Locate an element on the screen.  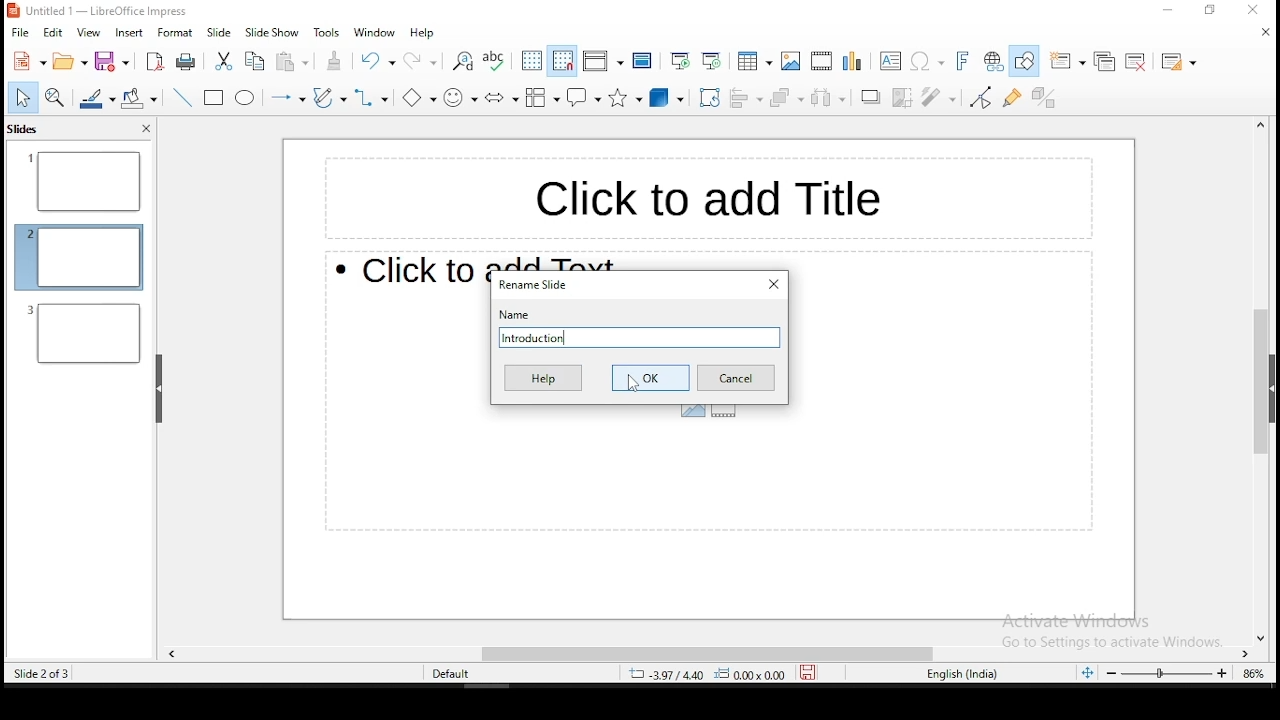
show gluepoint functions is located at coordinates (1012, 98).